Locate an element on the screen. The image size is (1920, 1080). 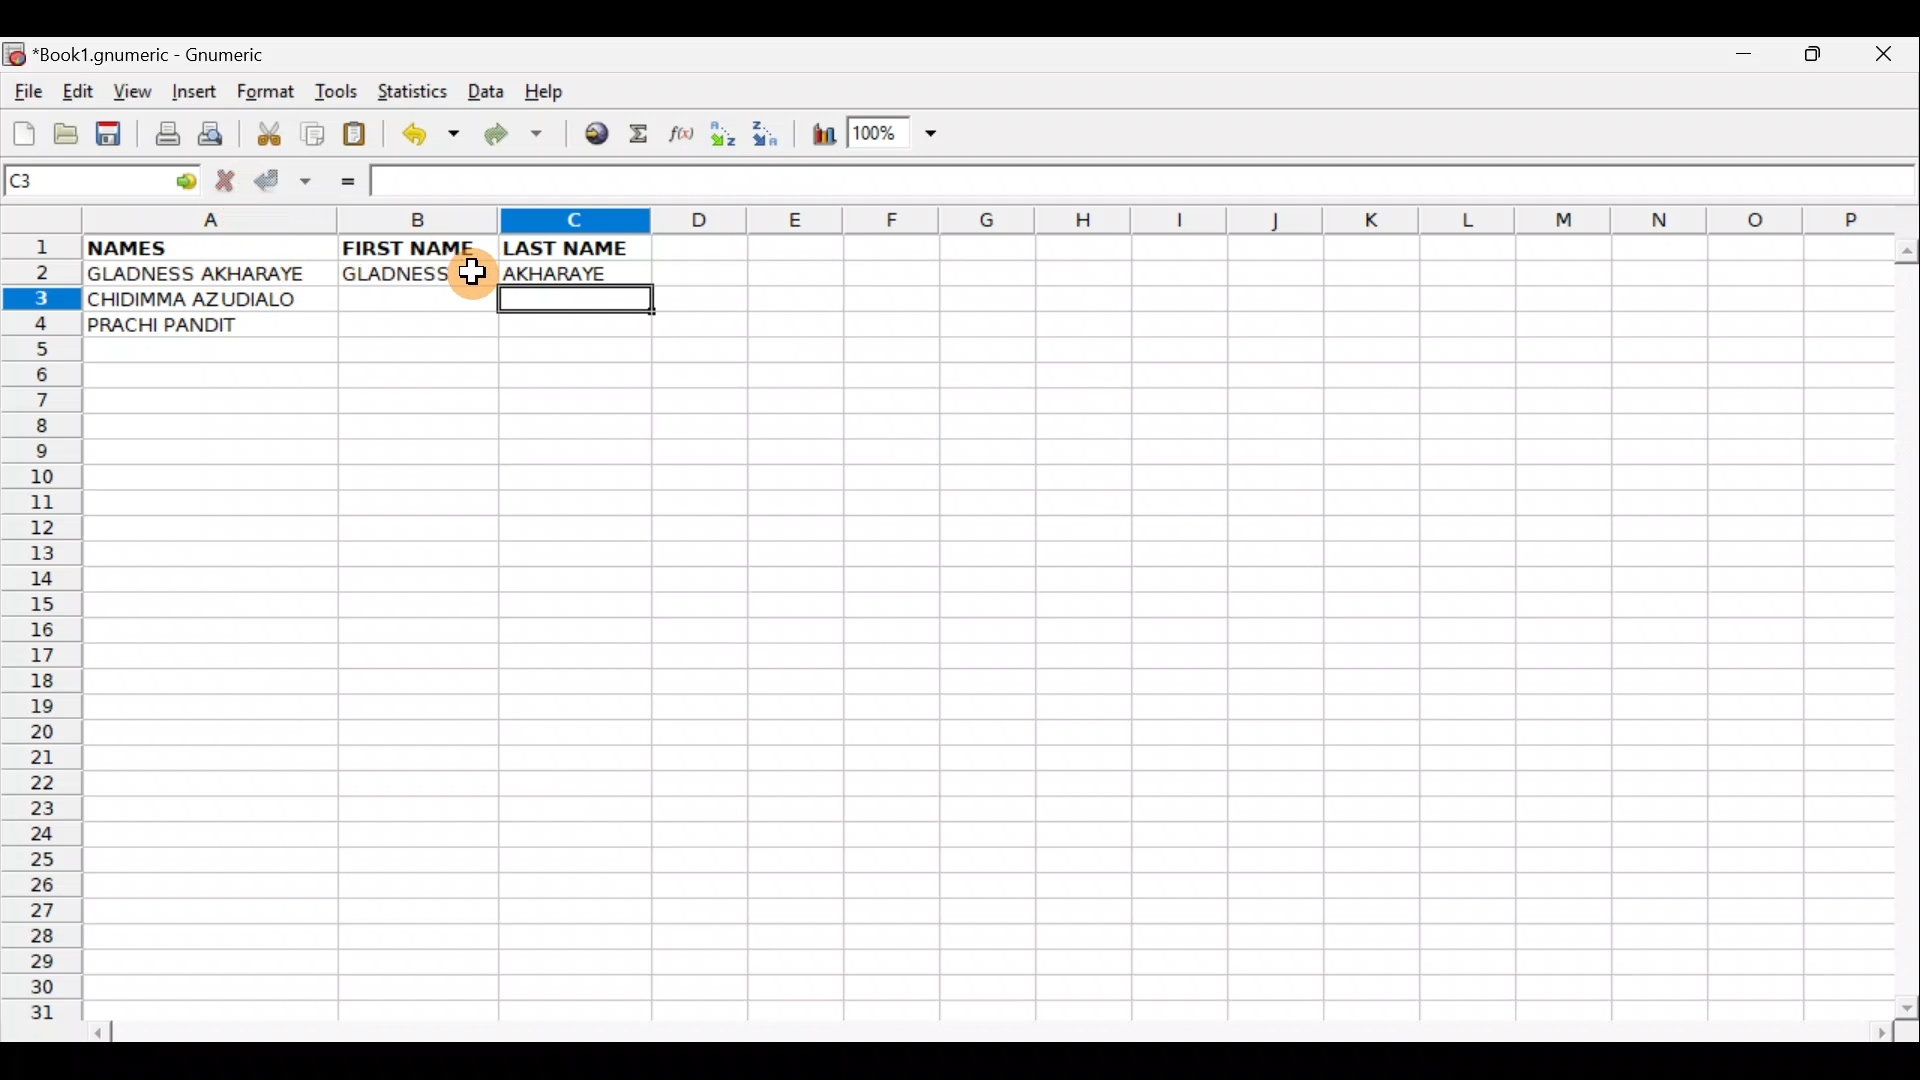
PRACHI PANDIT is located at coordinates (202, 325).